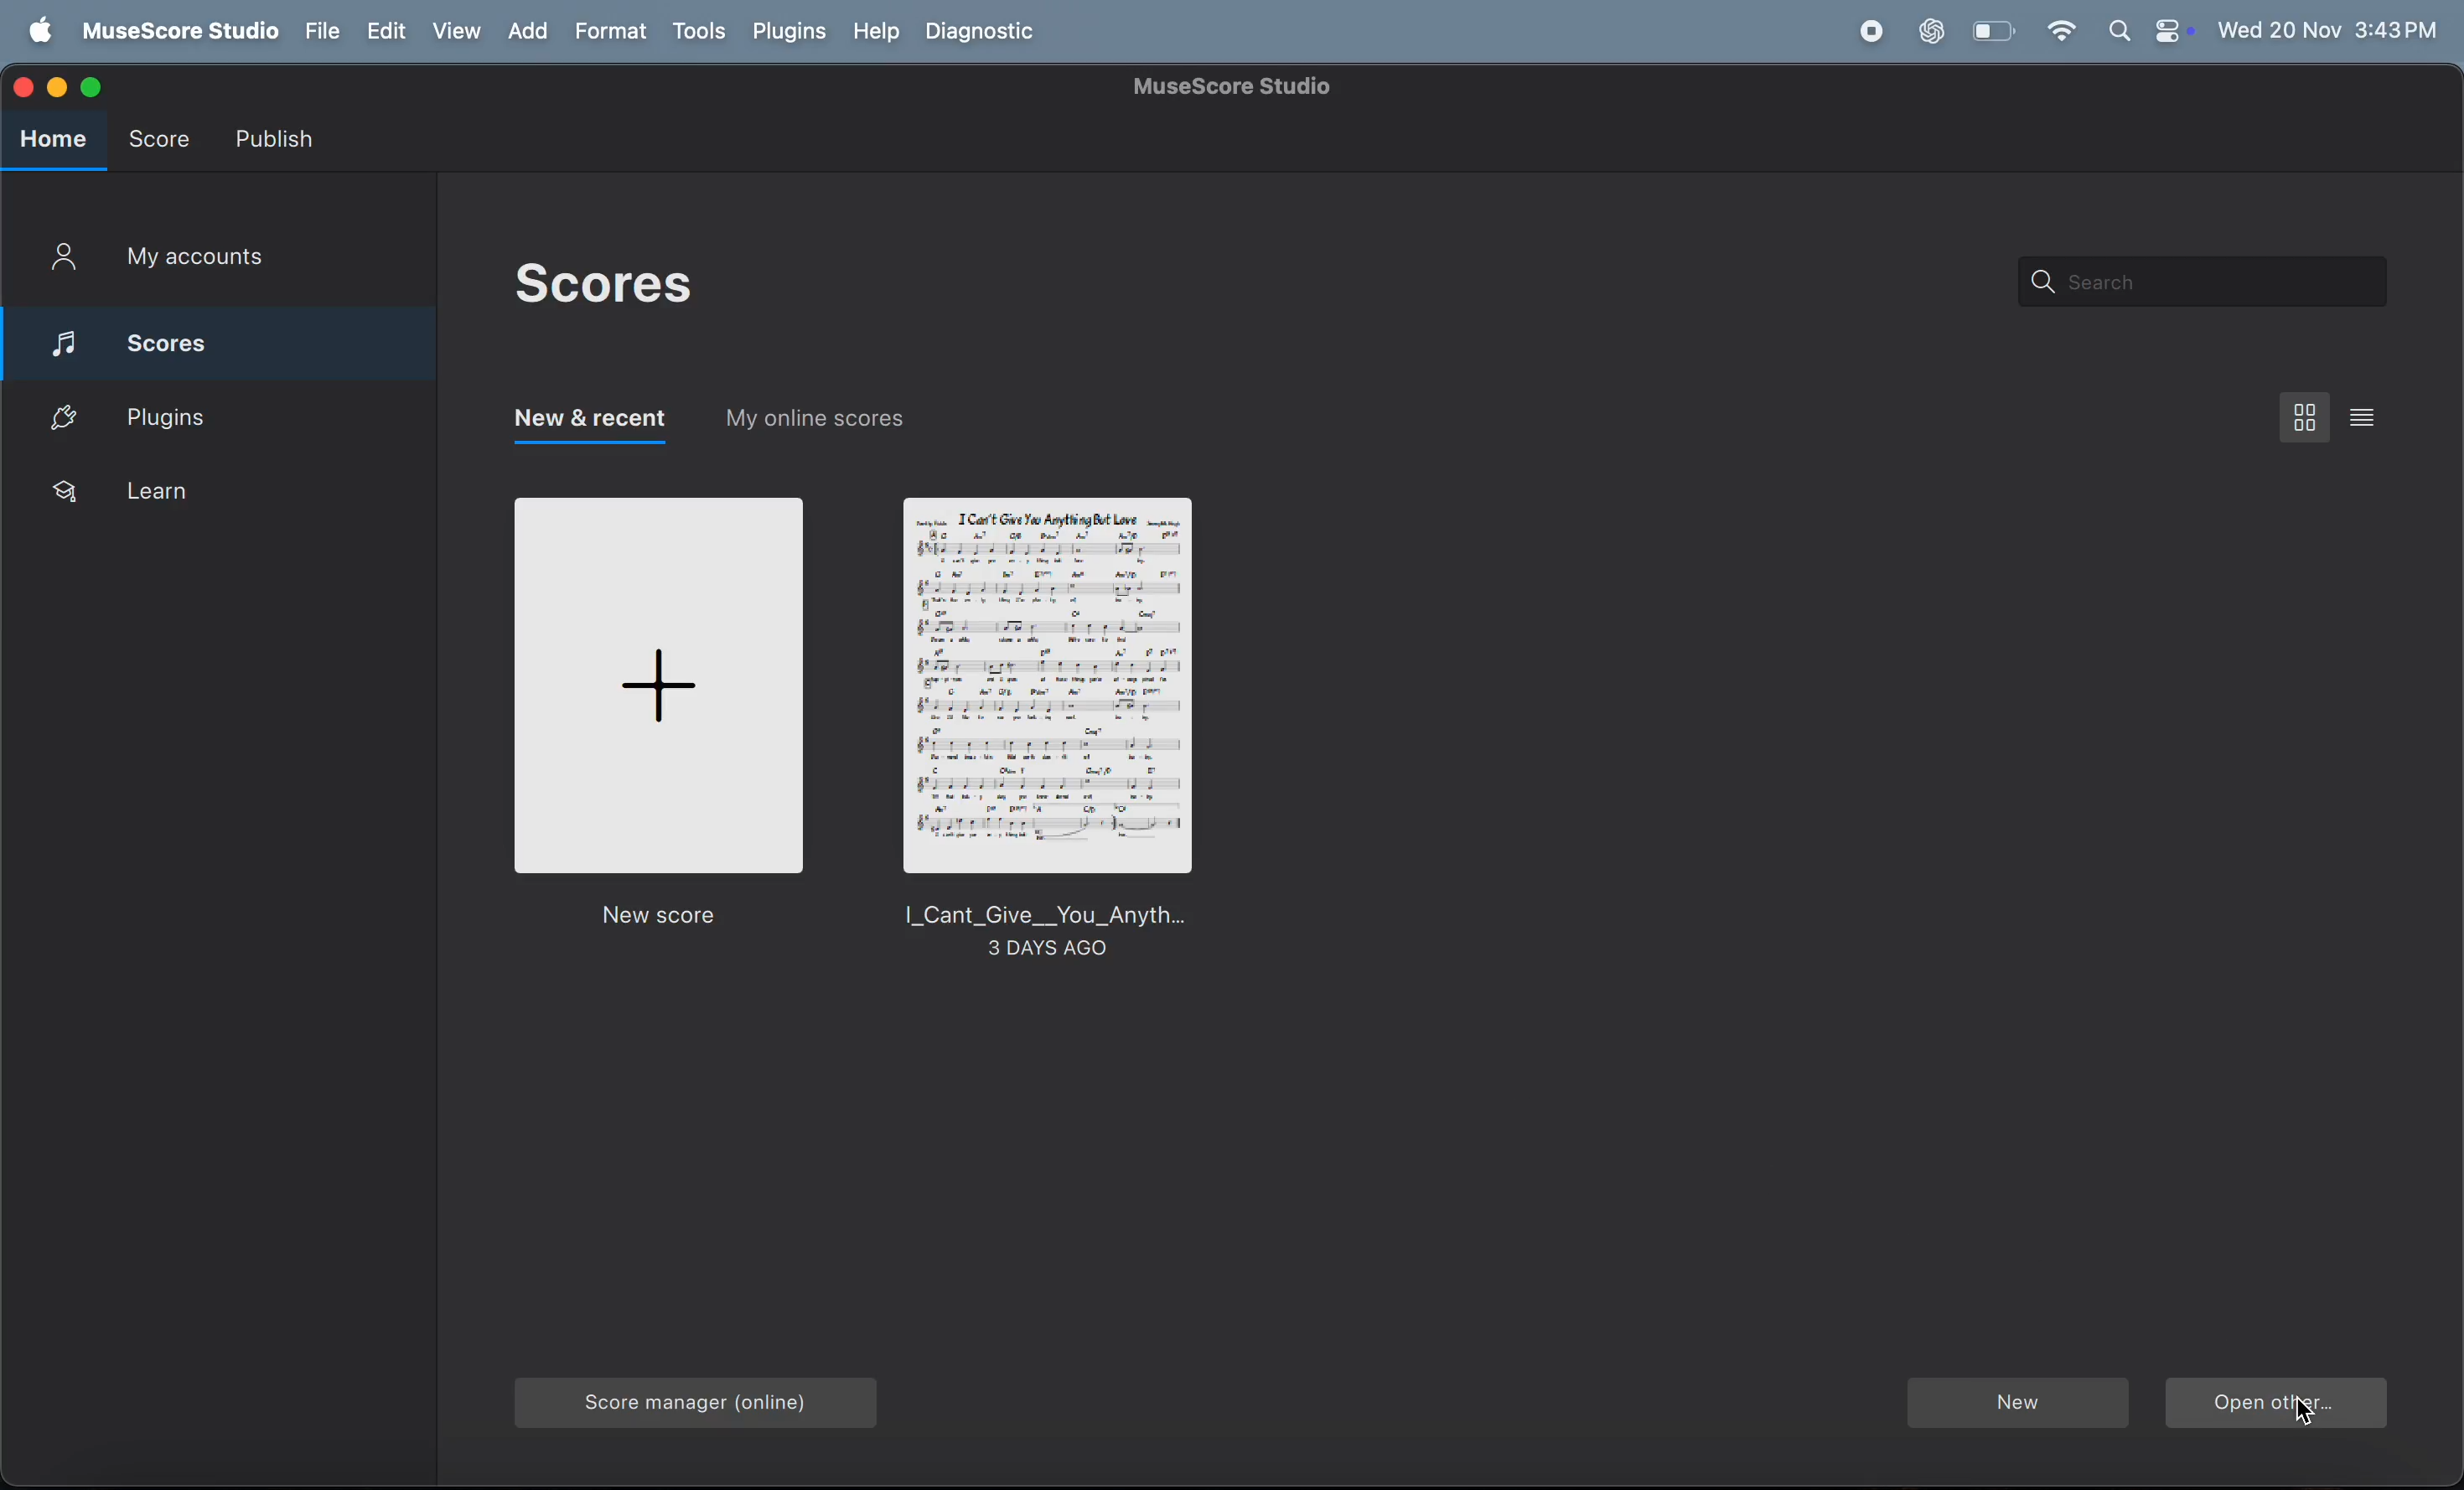 The image size is (2464, 1490). What do you see at coordinates (600, 287) in the screenshot?
I see `scores` at bounding box center [600, 287].